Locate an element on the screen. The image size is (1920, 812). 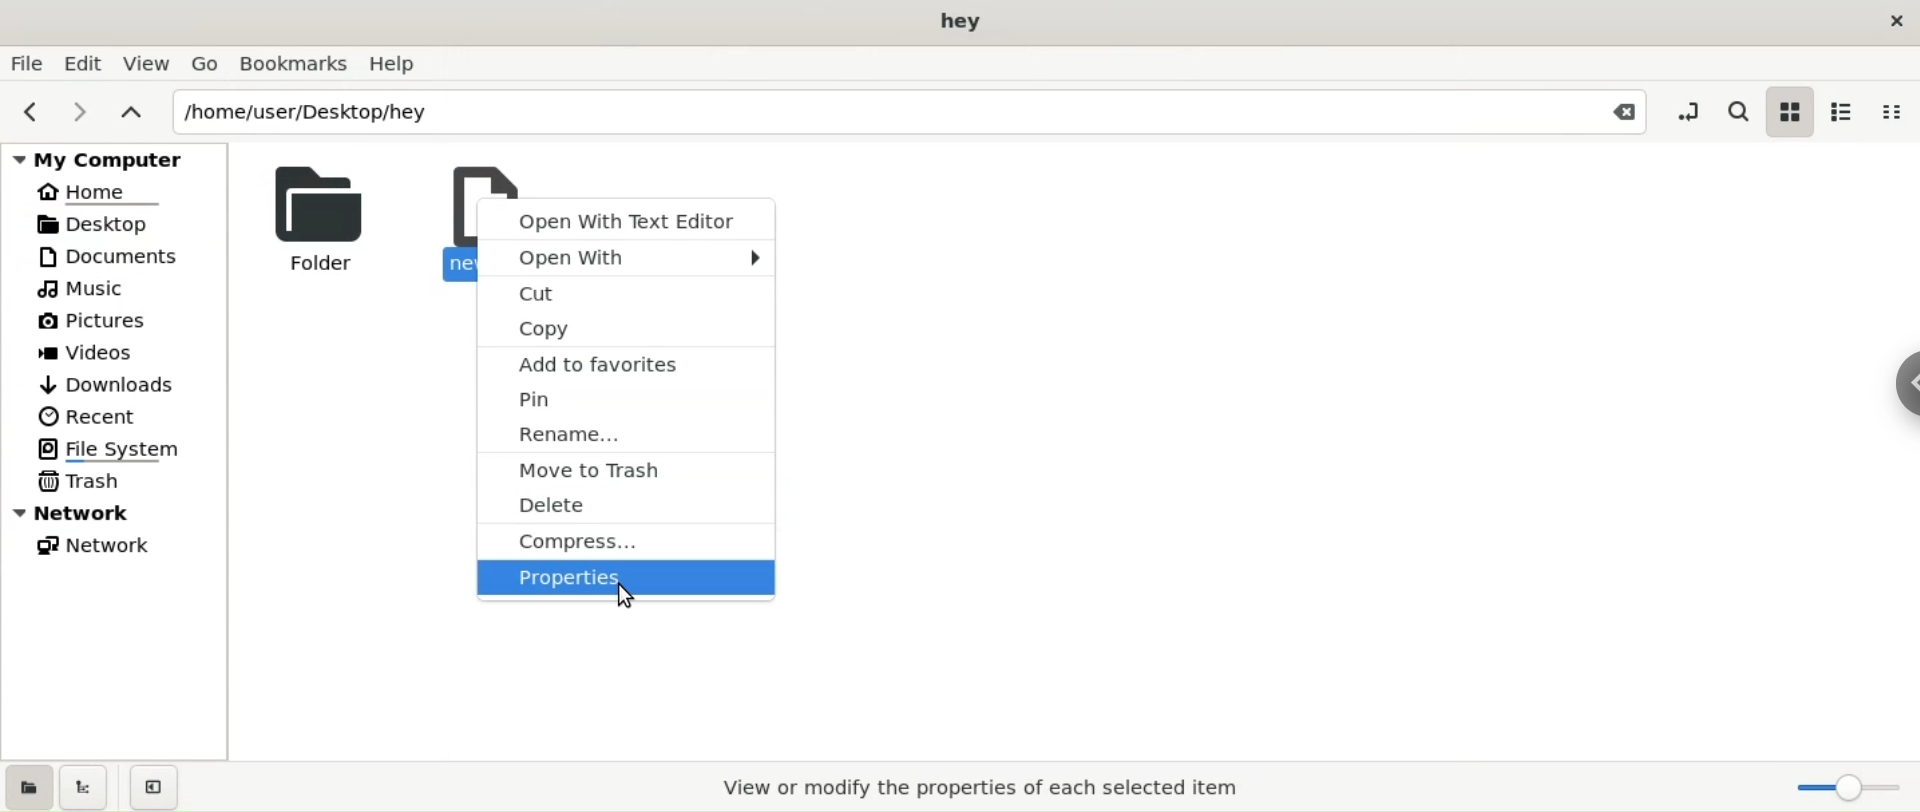
File is located at coordinates (28, 62).